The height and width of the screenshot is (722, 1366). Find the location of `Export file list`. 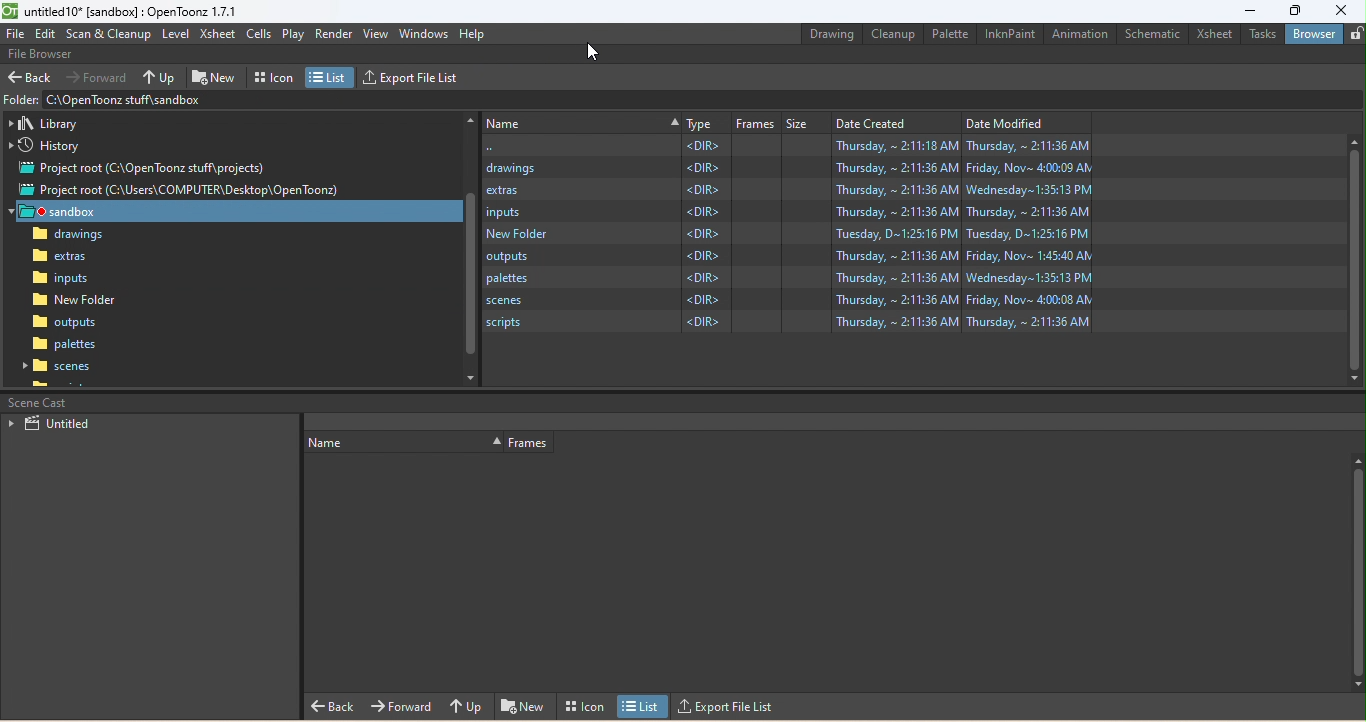

Export file list is located at coordinates (412, 77).